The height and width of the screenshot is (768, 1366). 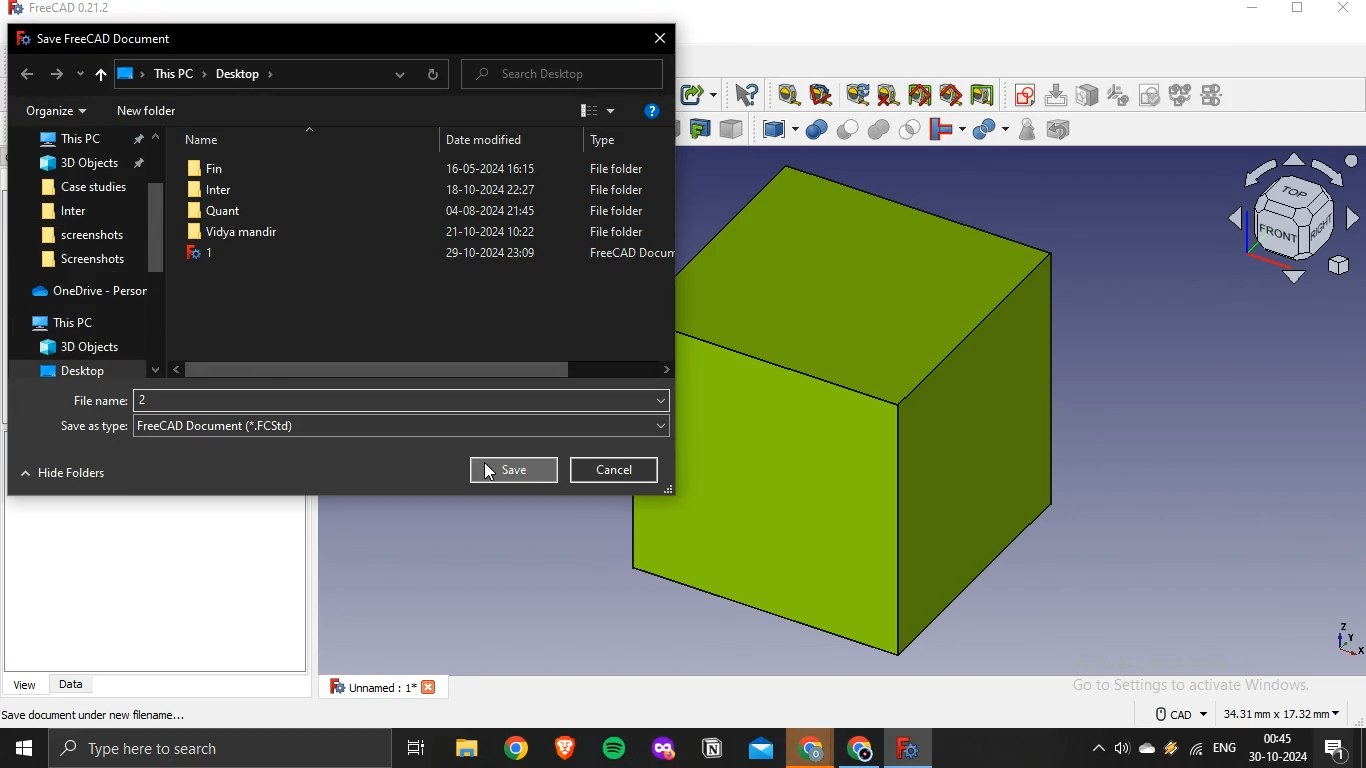 I want to click on Case studies, so click(x=73, y=187).